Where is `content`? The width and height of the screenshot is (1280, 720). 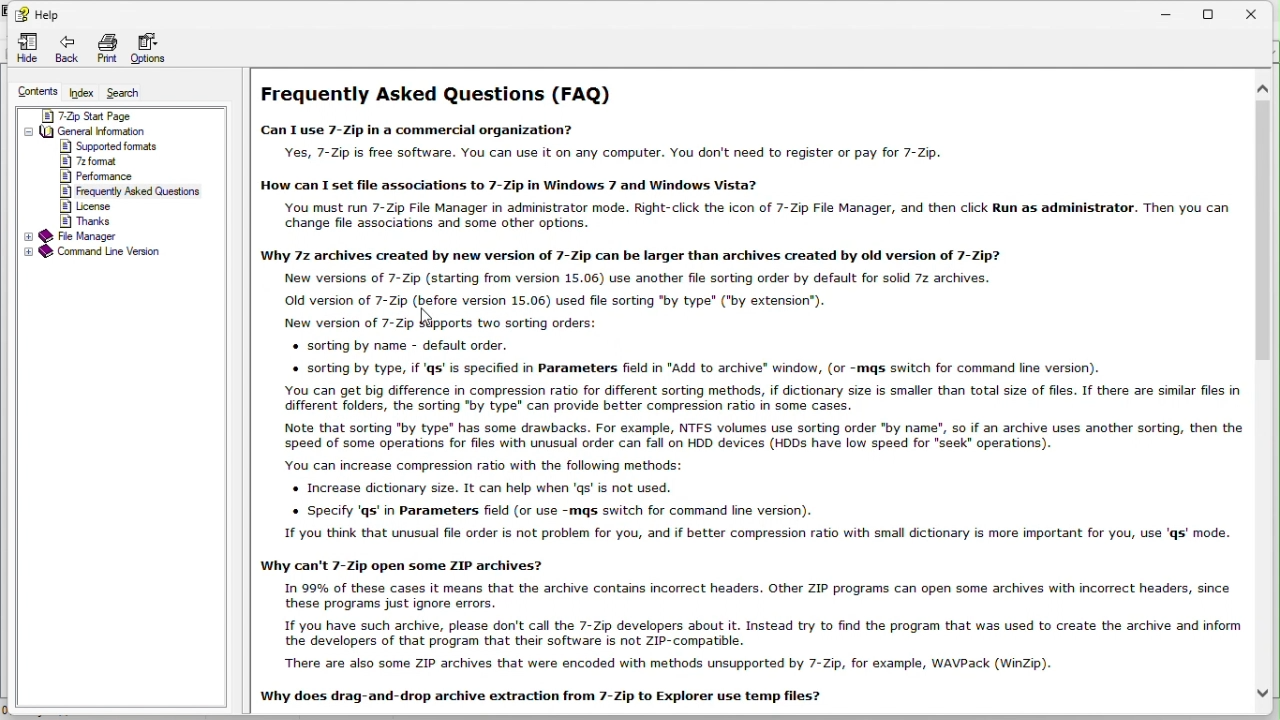 content is located at coordinates (34, 91).